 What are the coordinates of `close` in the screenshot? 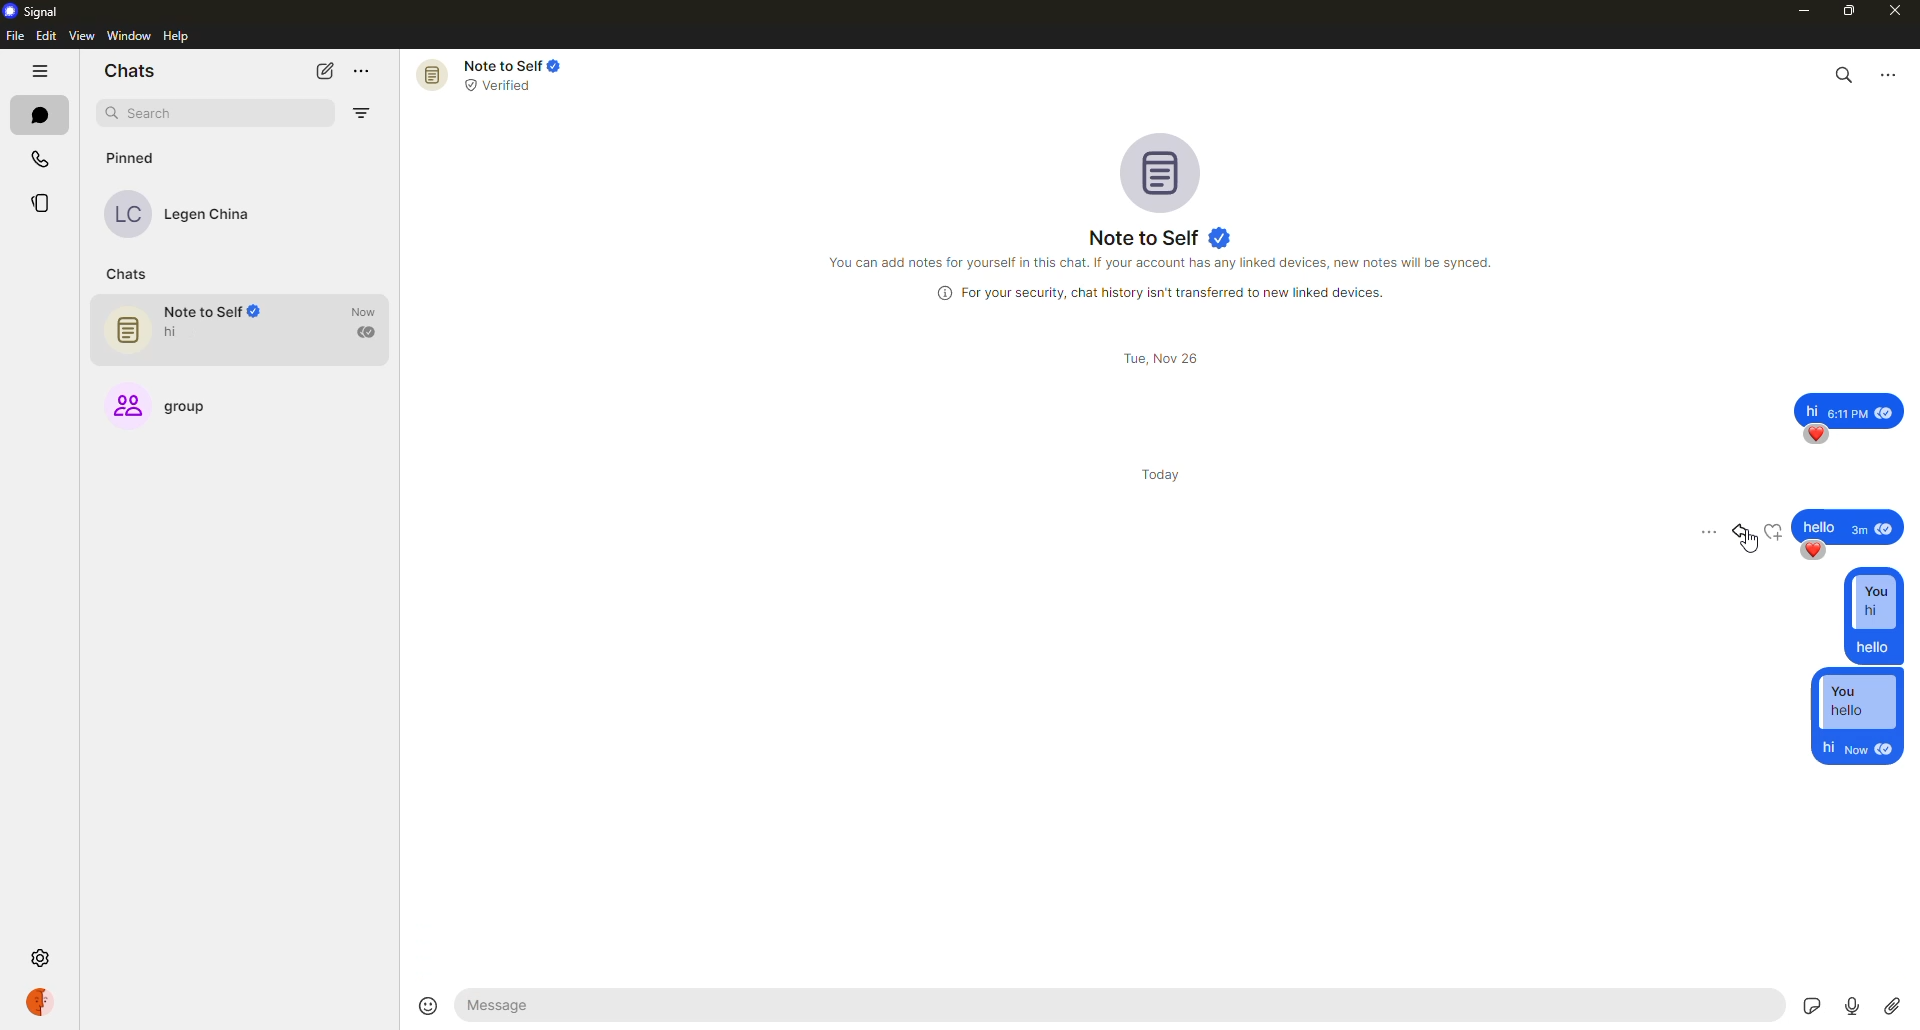 It's located at (1897, 10).